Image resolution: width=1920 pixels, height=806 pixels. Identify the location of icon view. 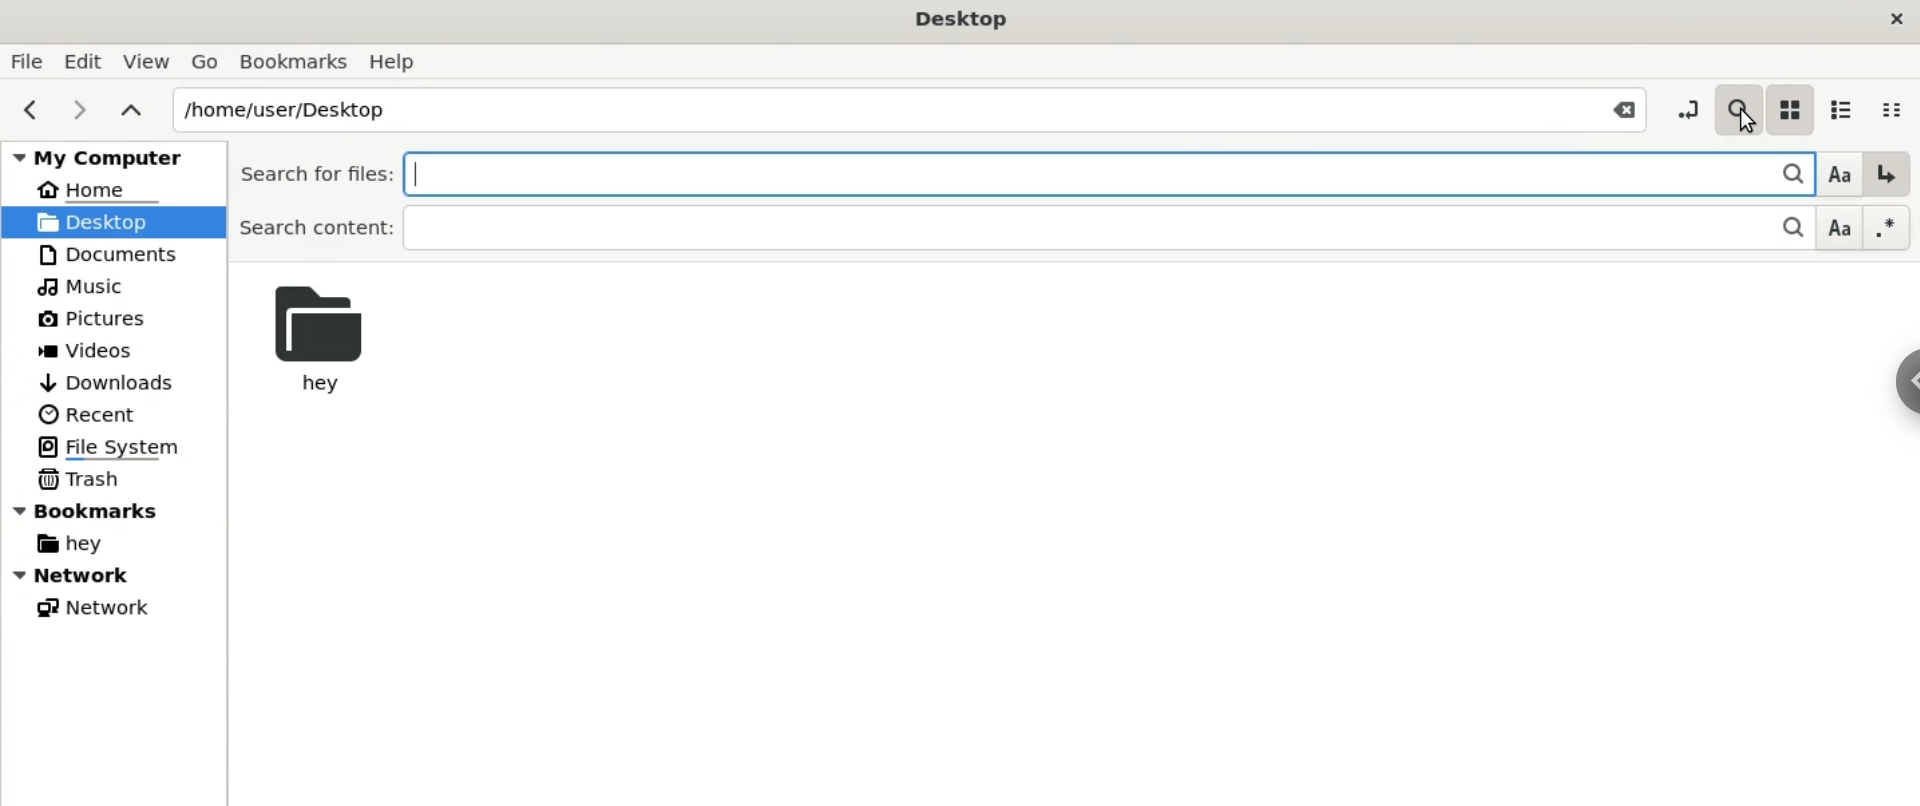
(1789, 107).